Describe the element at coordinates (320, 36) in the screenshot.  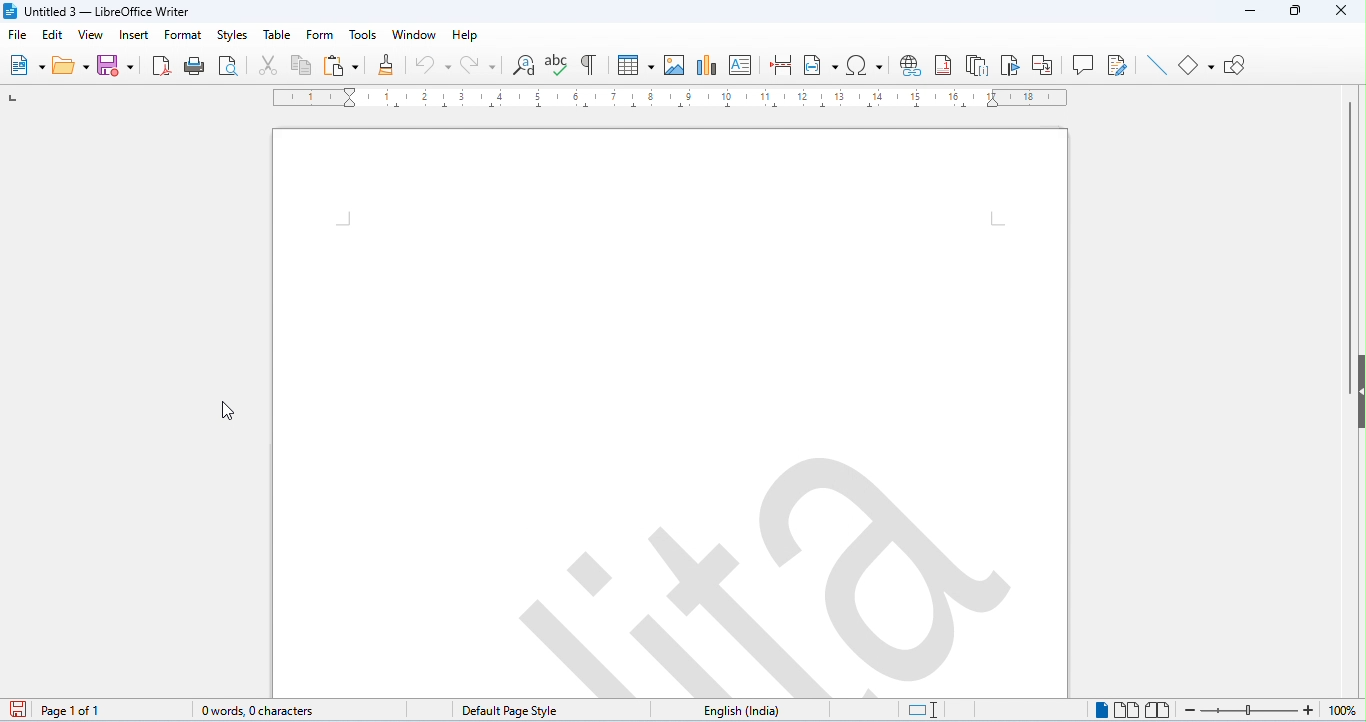
I see `form` at that location.